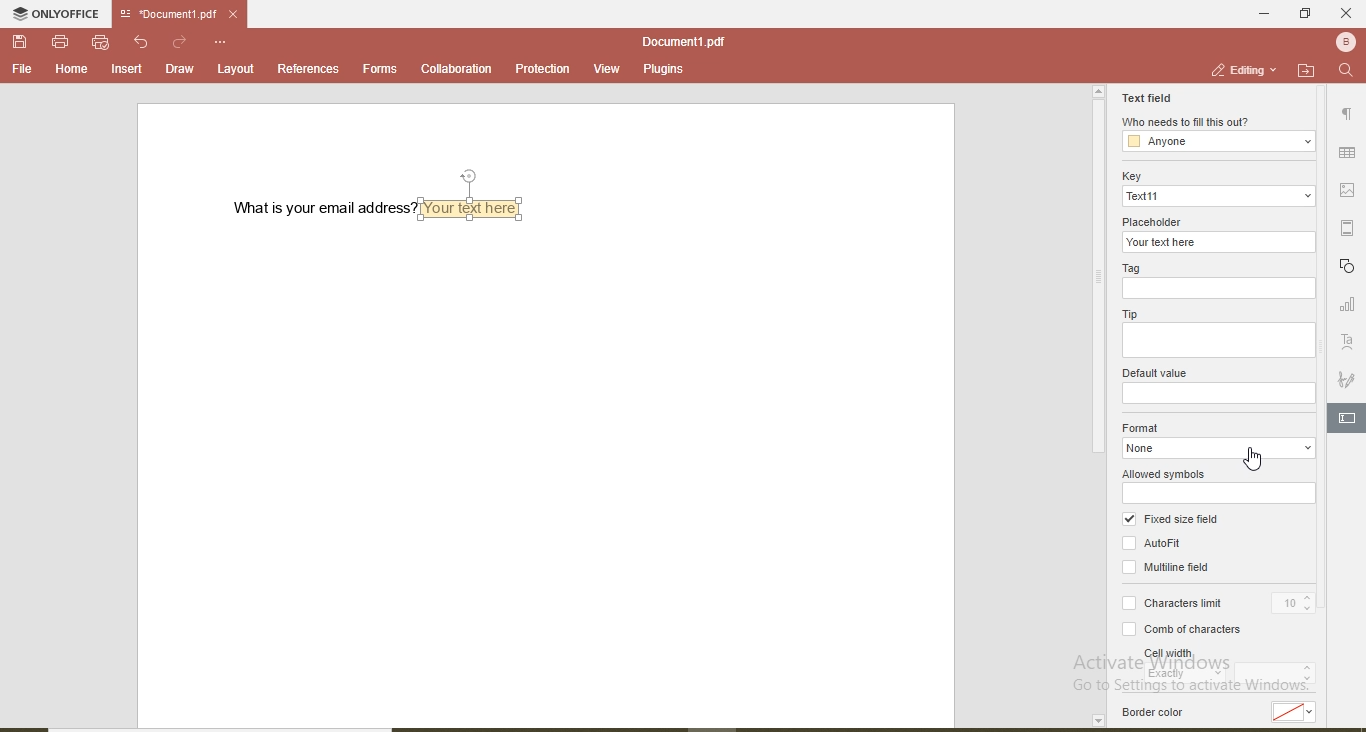  Describe the element at coordinates (22, 43) in the screenshot. I see `save` at that location.